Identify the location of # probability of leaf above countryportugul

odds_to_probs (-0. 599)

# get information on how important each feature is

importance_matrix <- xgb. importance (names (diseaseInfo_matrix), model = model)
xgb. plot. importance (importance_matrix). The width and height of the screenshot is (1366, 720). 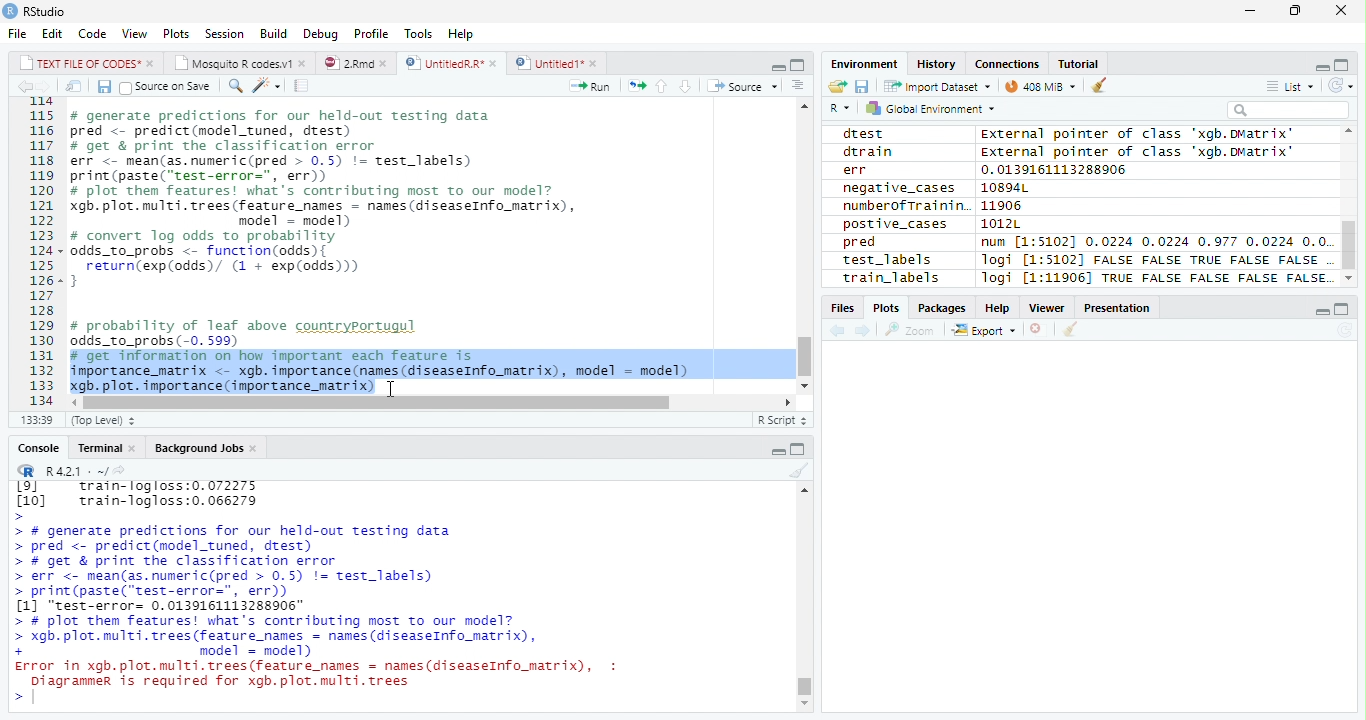
(388, 354).